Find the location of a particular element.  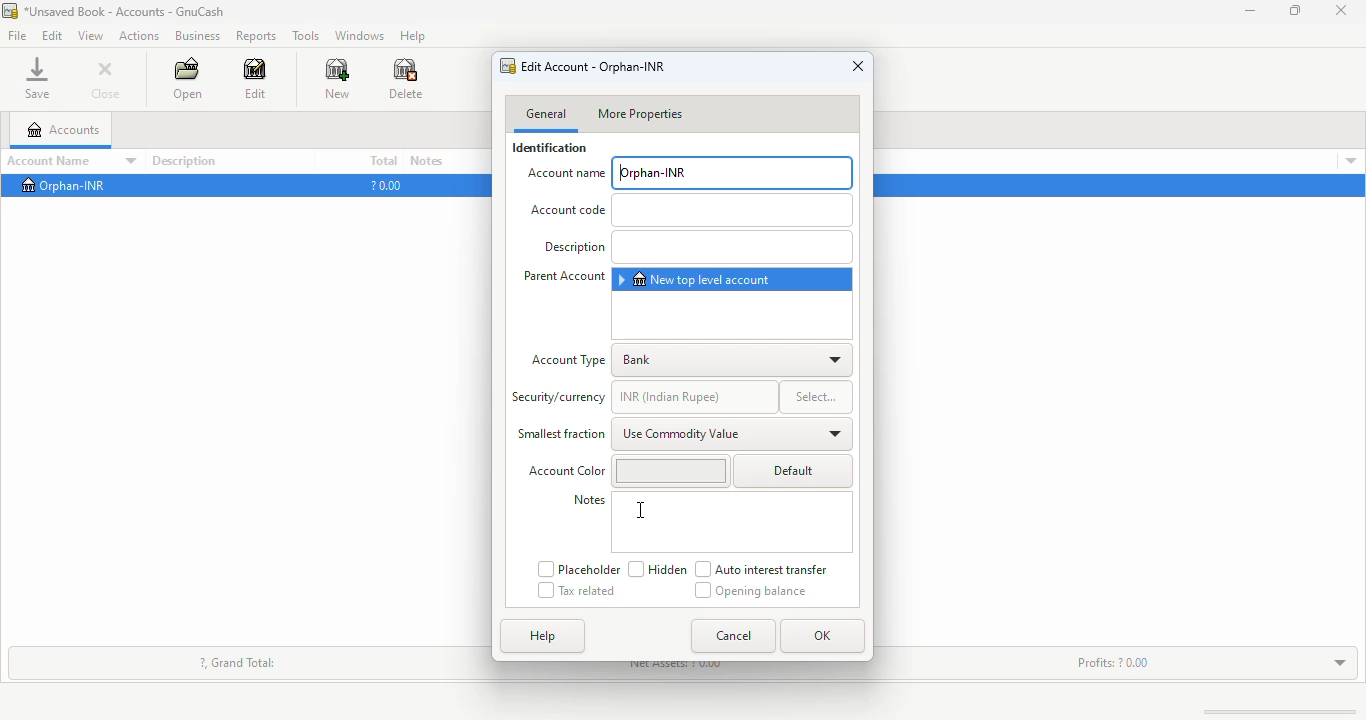

logo is located at coordinates (9, 11).